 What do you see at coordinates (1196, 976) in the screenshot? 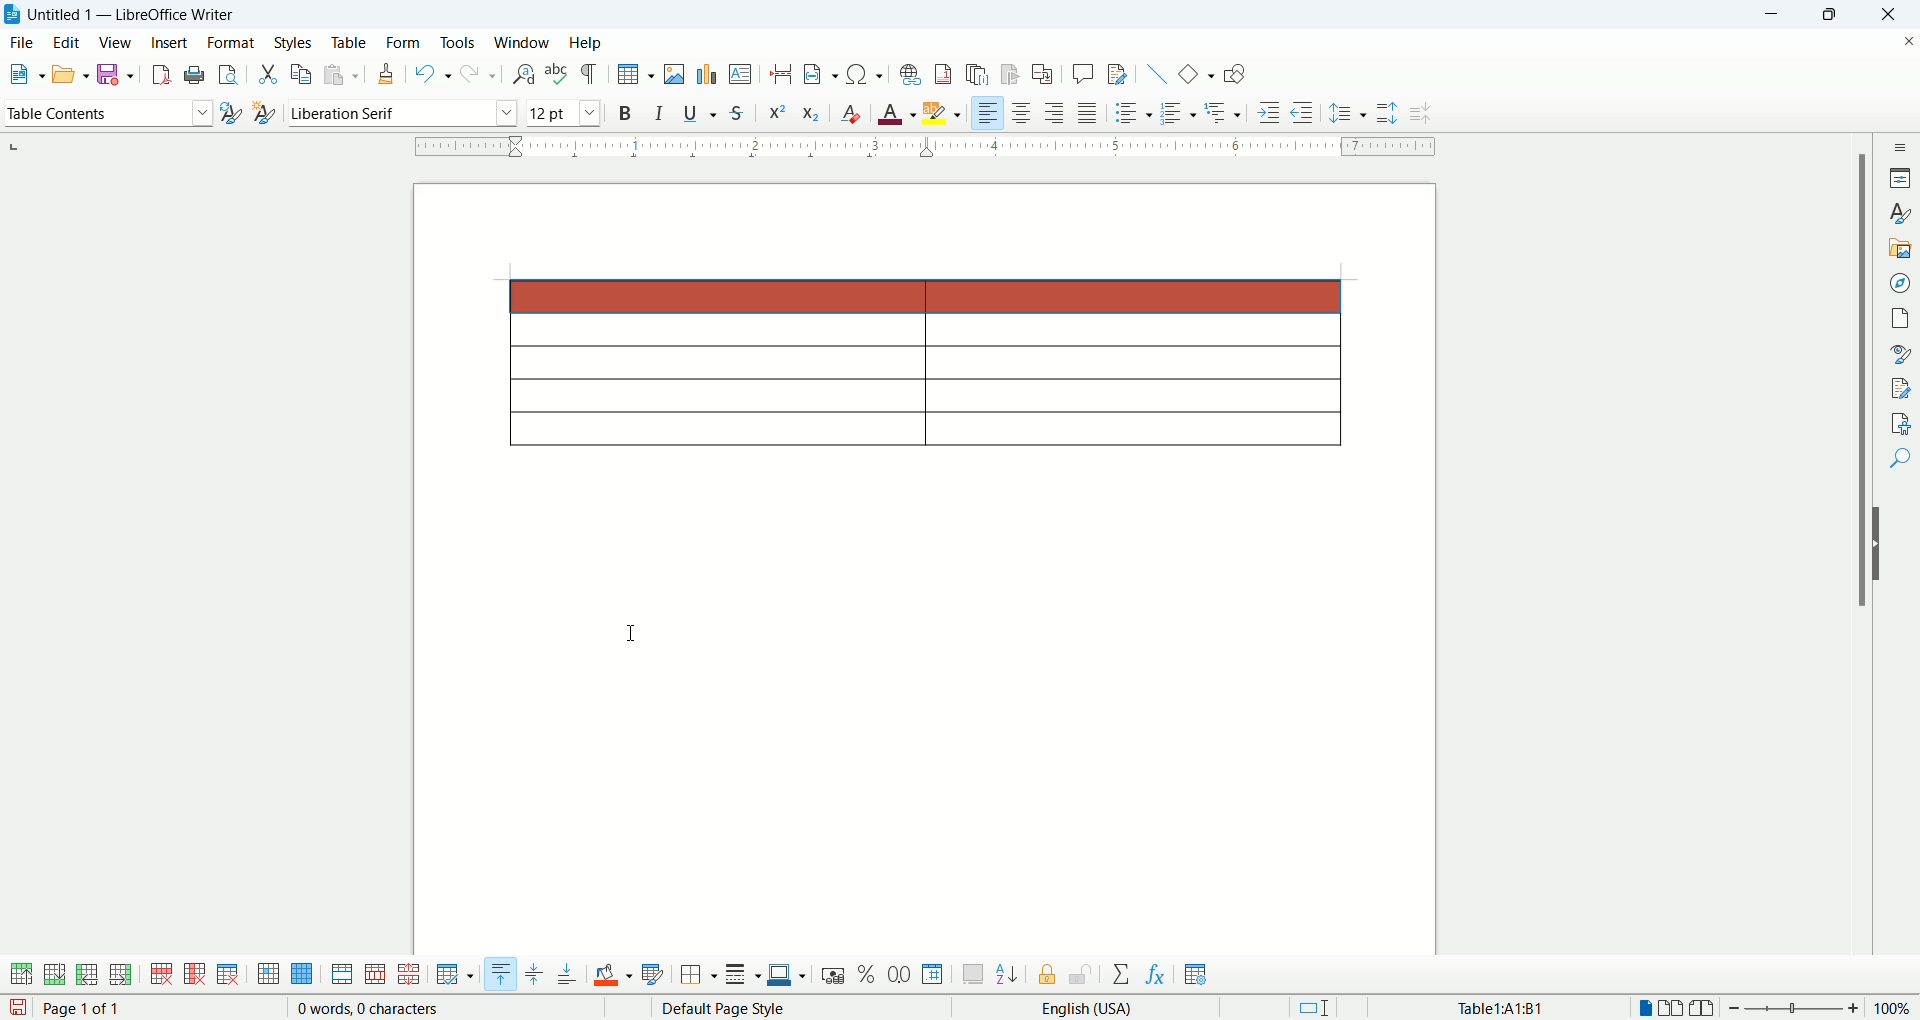
I see `table properties` at bounding box center [1196, 976].